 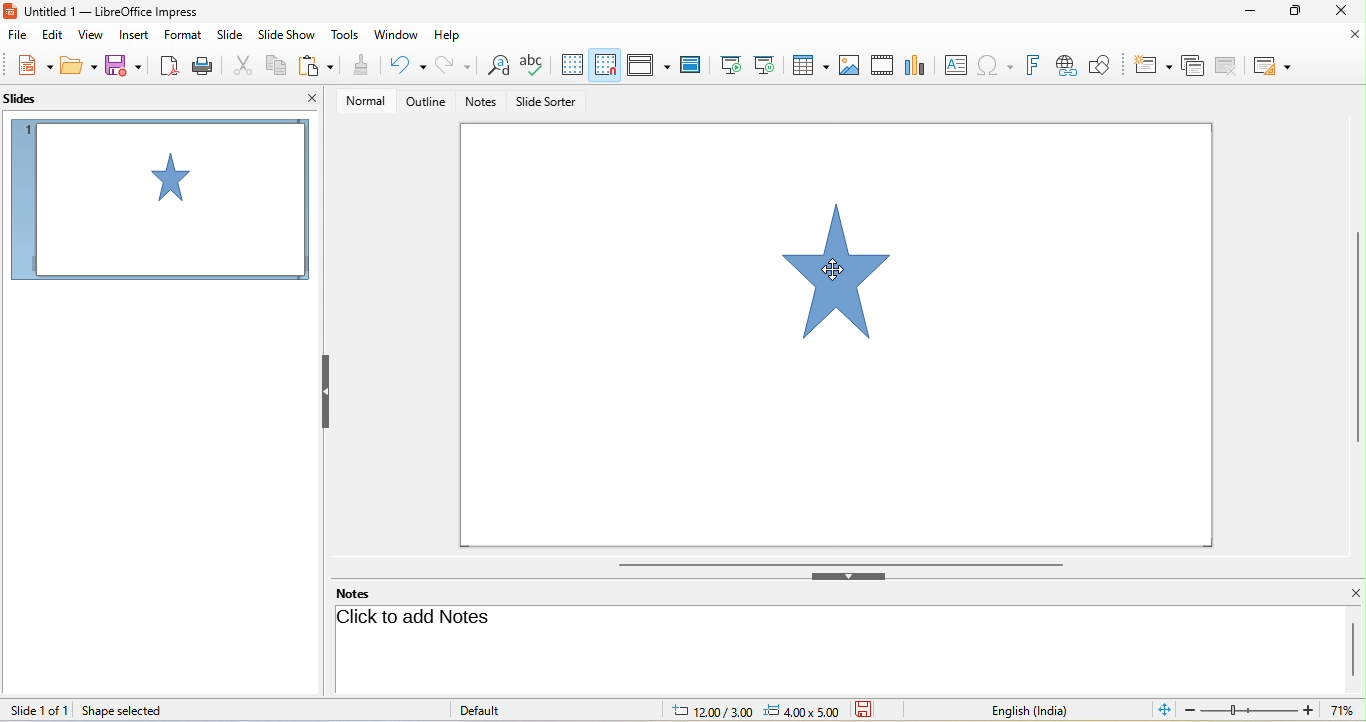 I want to click on tools, so click(x=344, y=36).